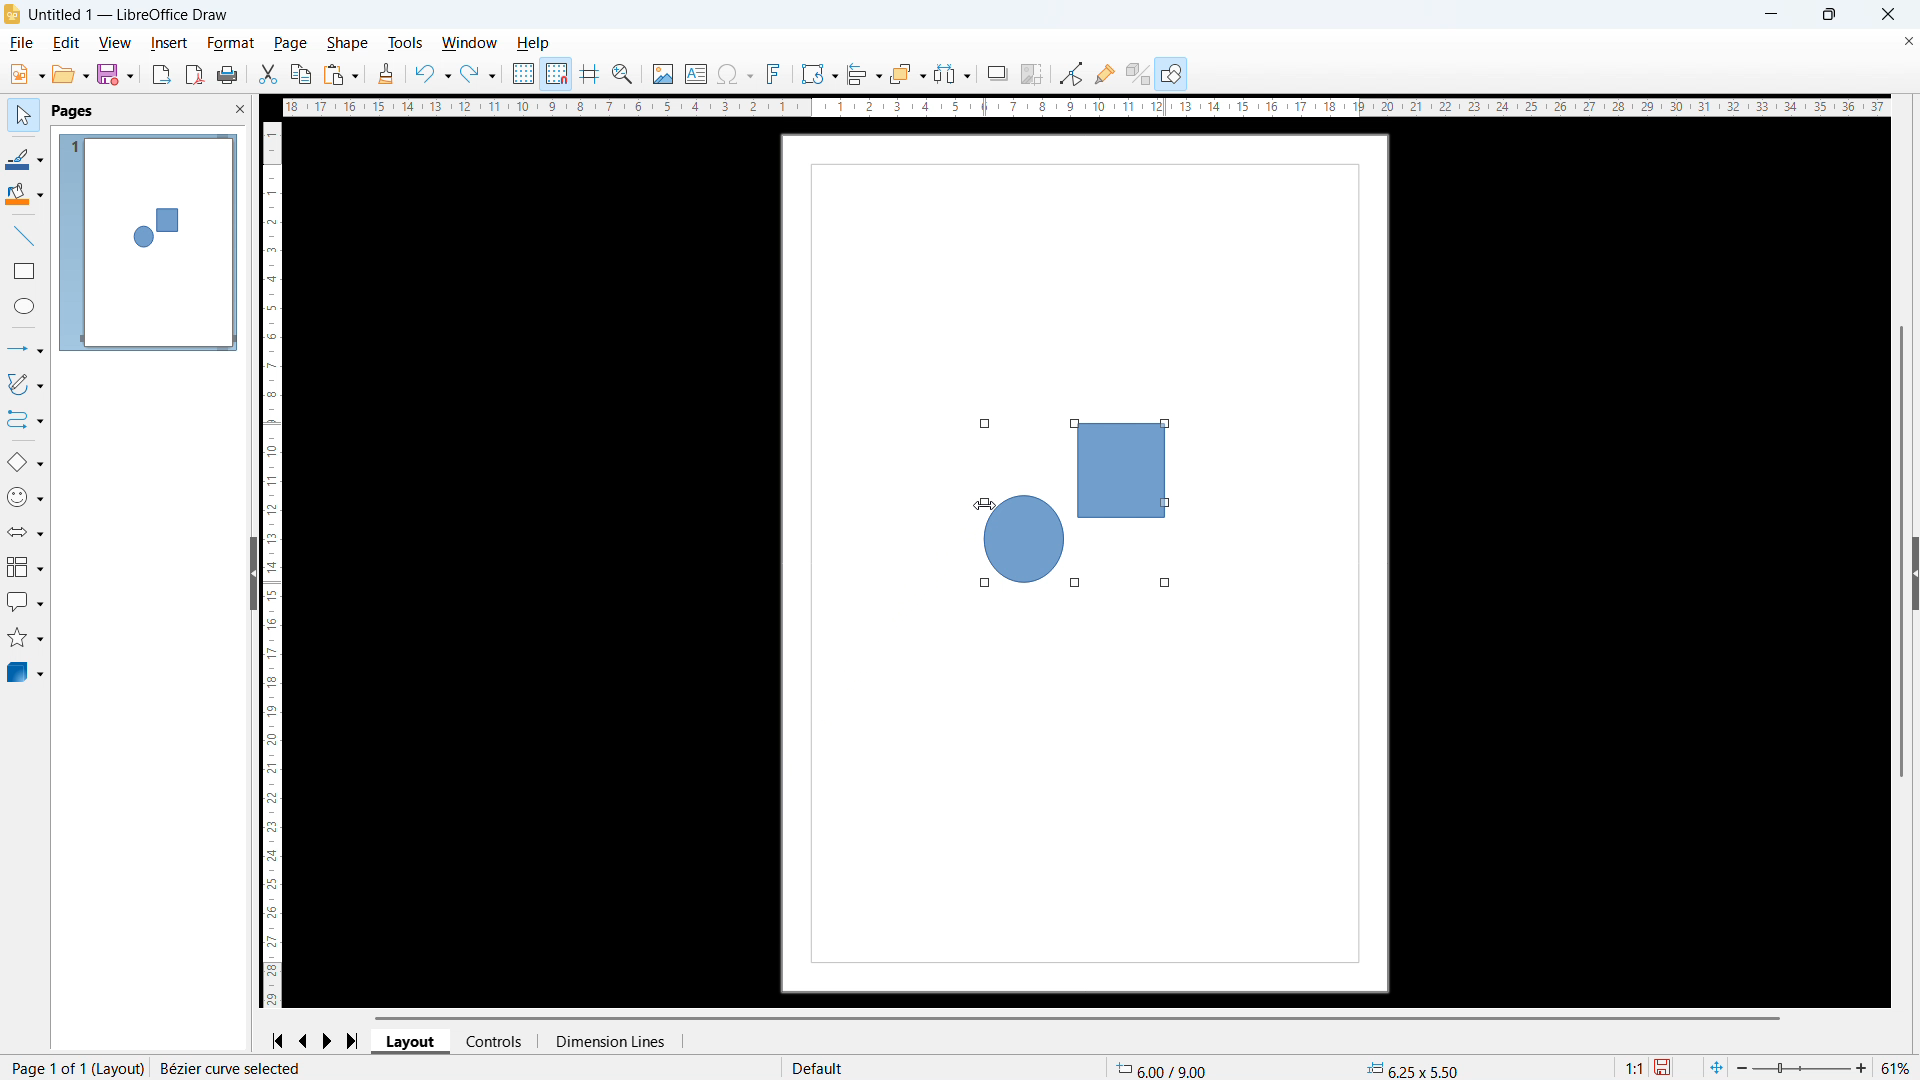  What do you see at coordinates (1829, 14) in the screenshot?
I see `Maximise ` at bounding box center [1829, 14].